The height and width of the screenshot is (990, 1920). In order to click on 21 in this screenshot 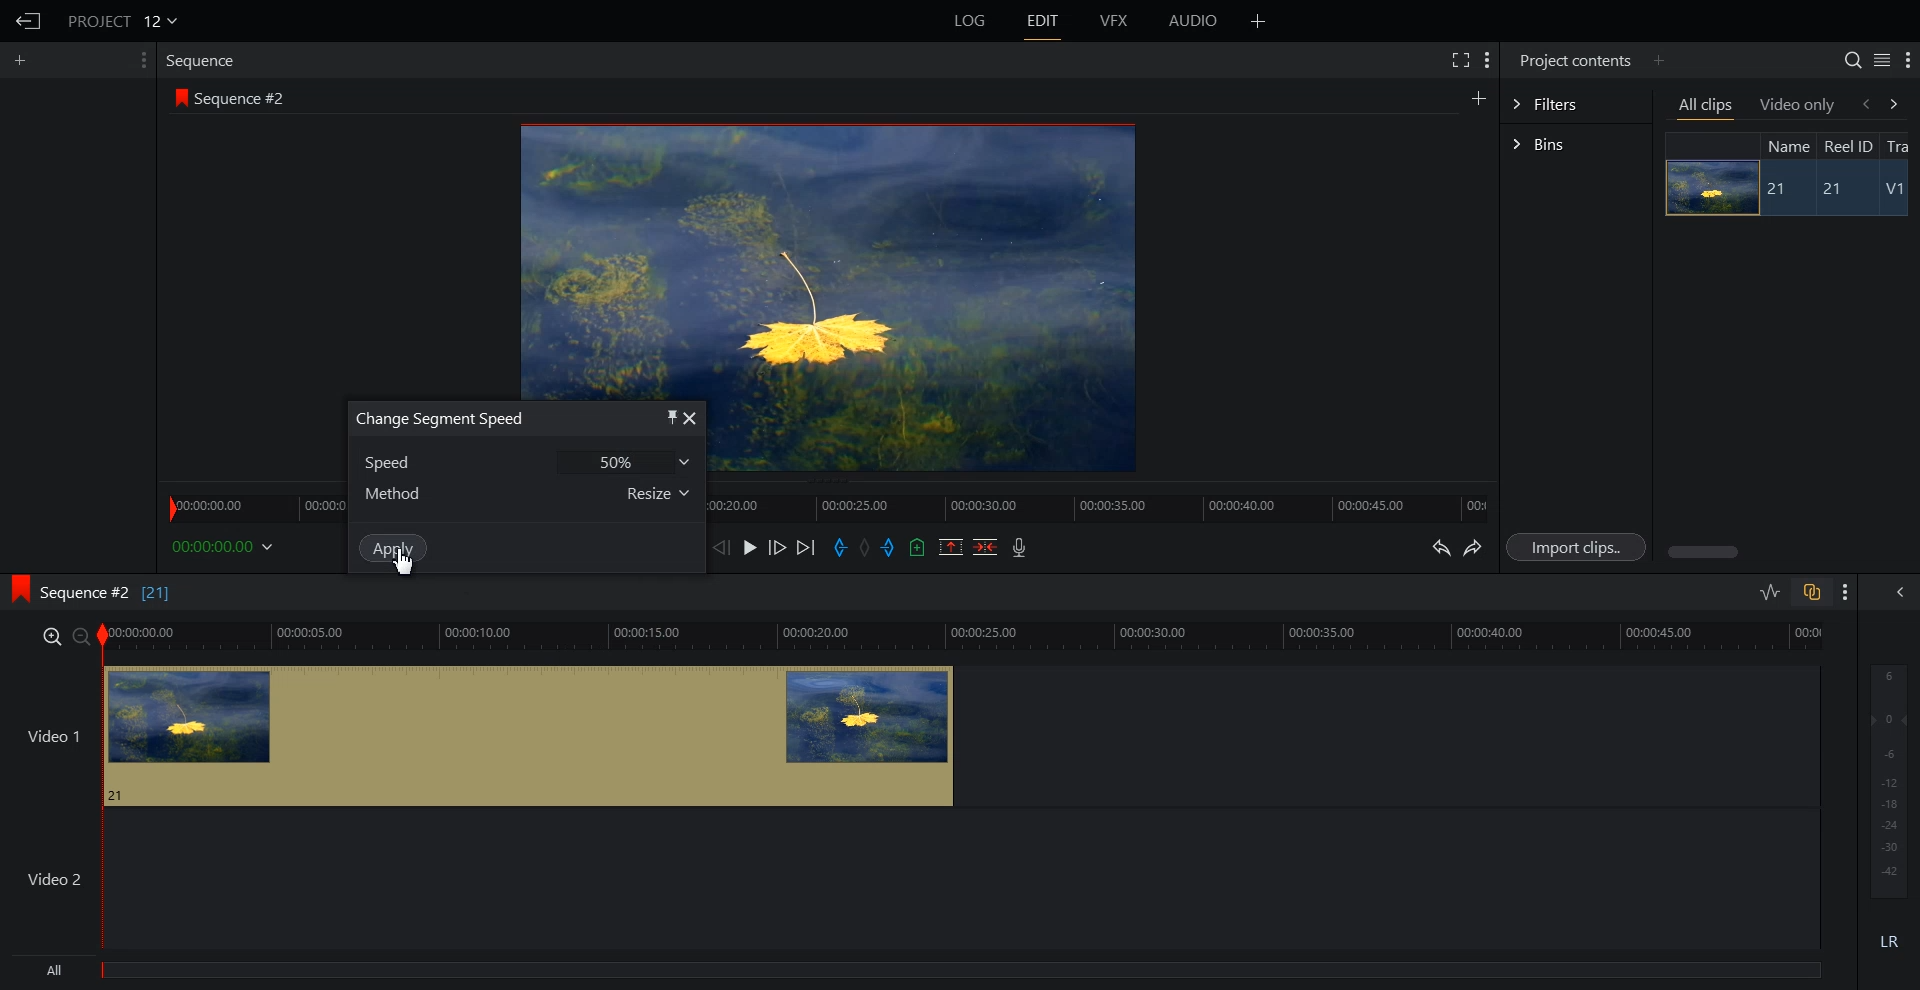, I will do `click(1779, 189)`.